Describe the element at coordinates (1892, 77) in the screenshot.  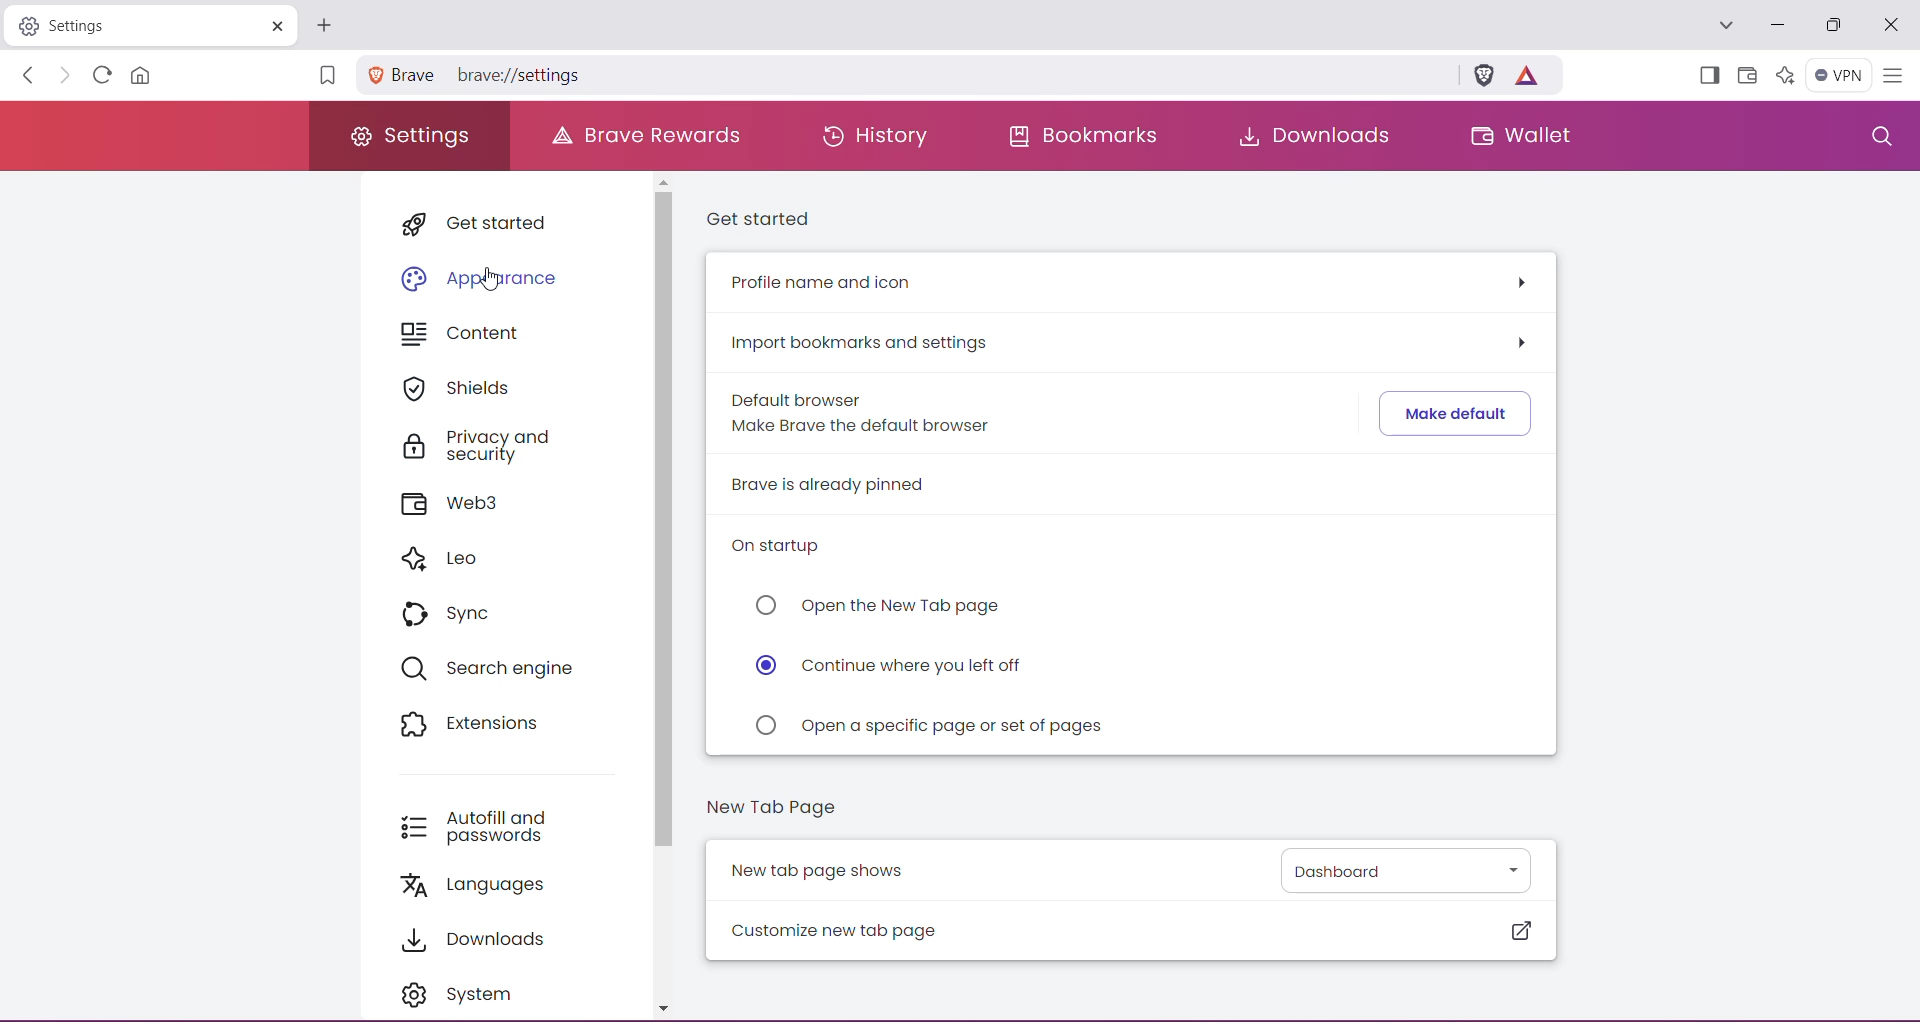
I see `Customize and control Brave` at that location.